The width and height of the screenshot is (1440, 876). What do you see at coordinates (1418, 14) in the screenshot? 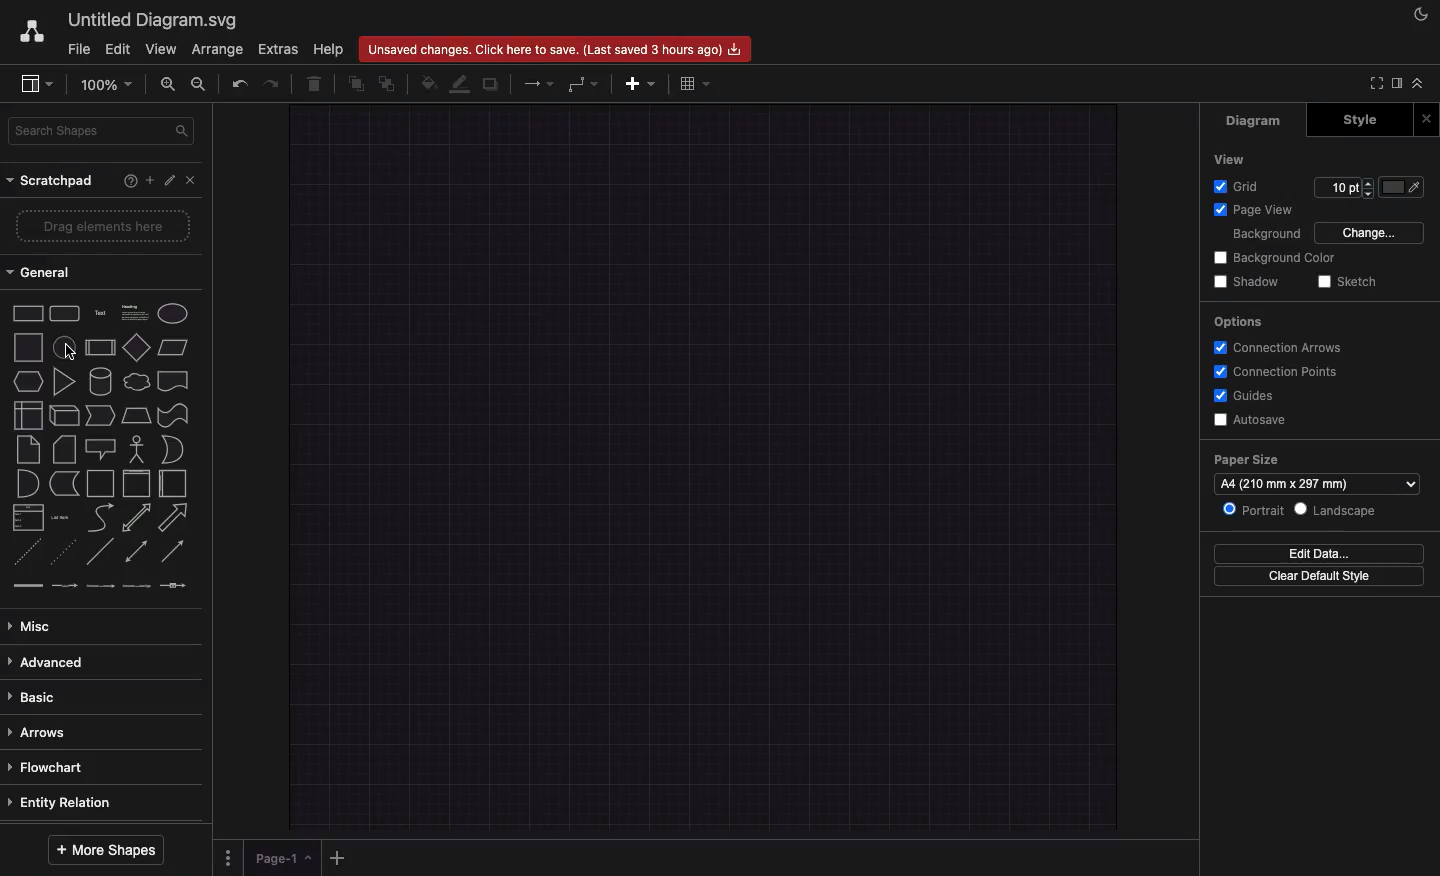
I see `Night mode` at bounding box center [1418, 14].